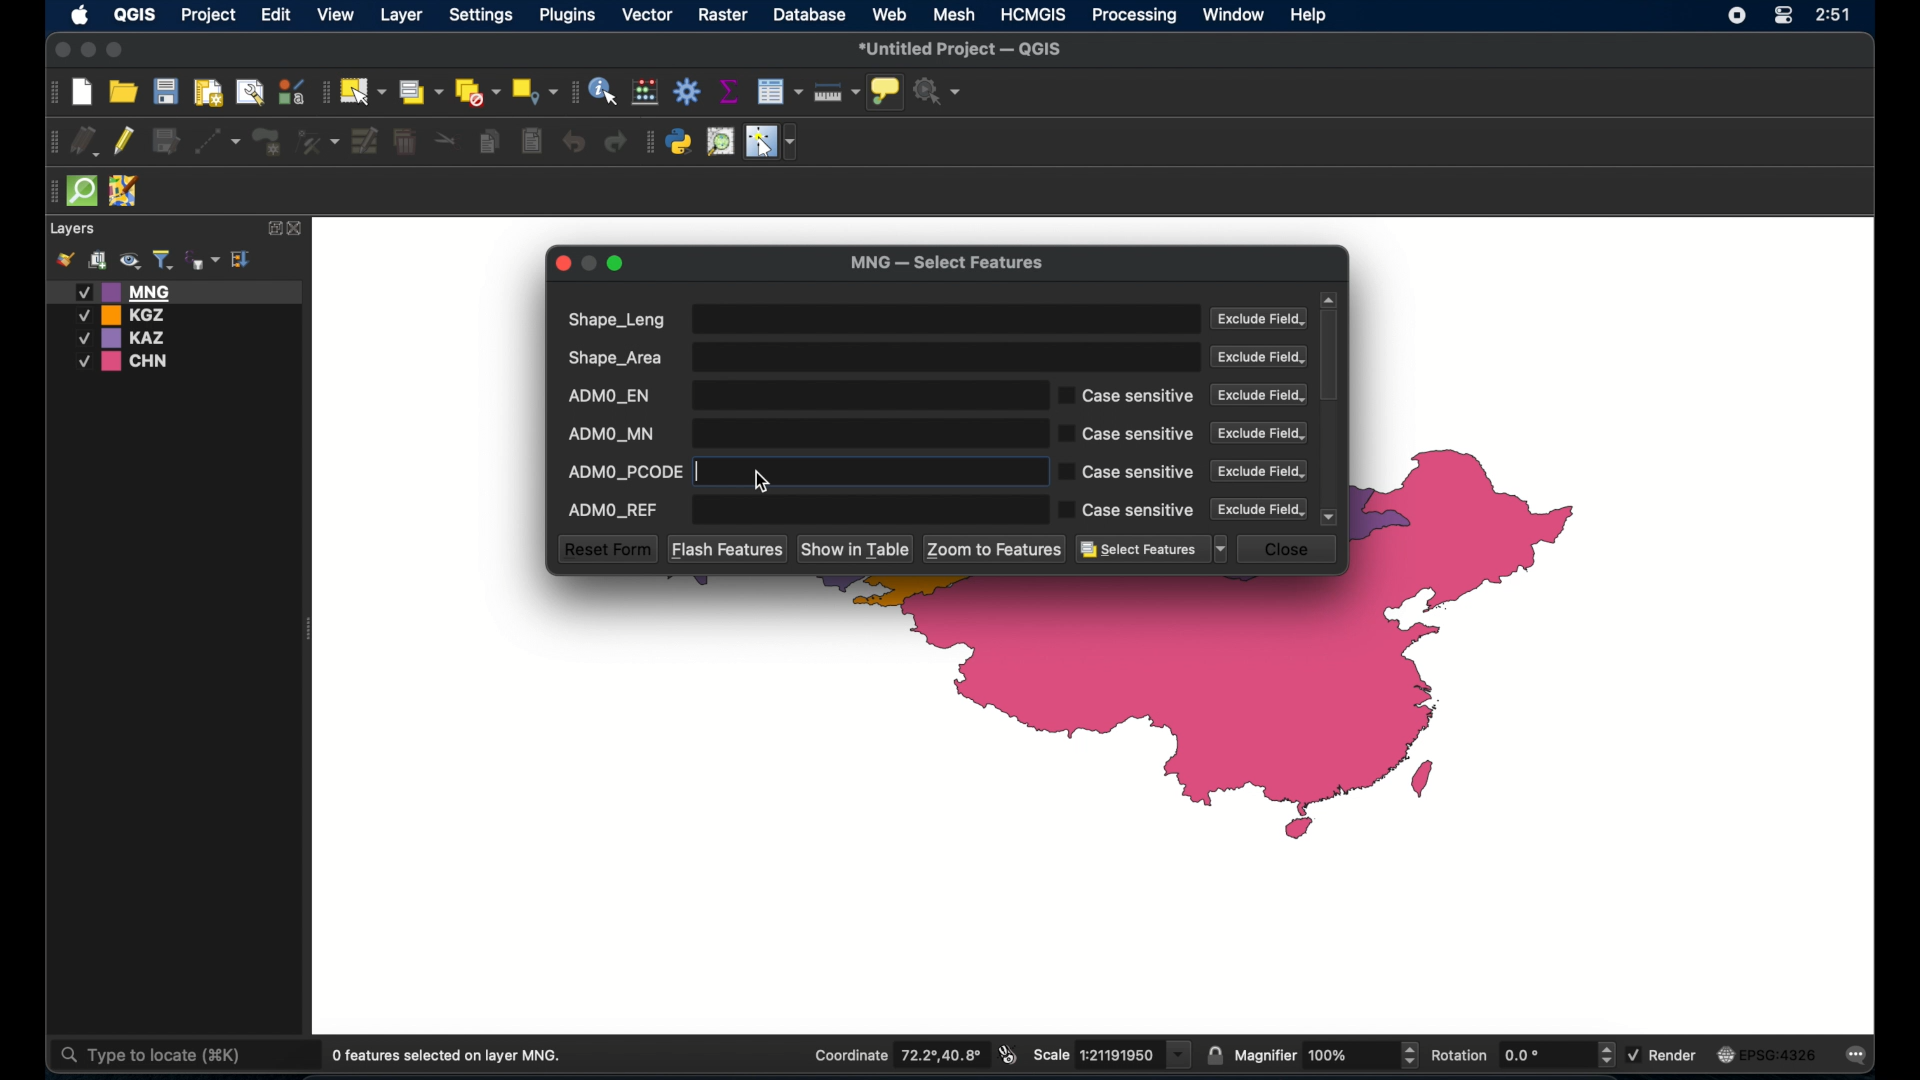  Describe the element at coordinates (799, 395) in the screenshot. I see `ADMO_EN` at that location.